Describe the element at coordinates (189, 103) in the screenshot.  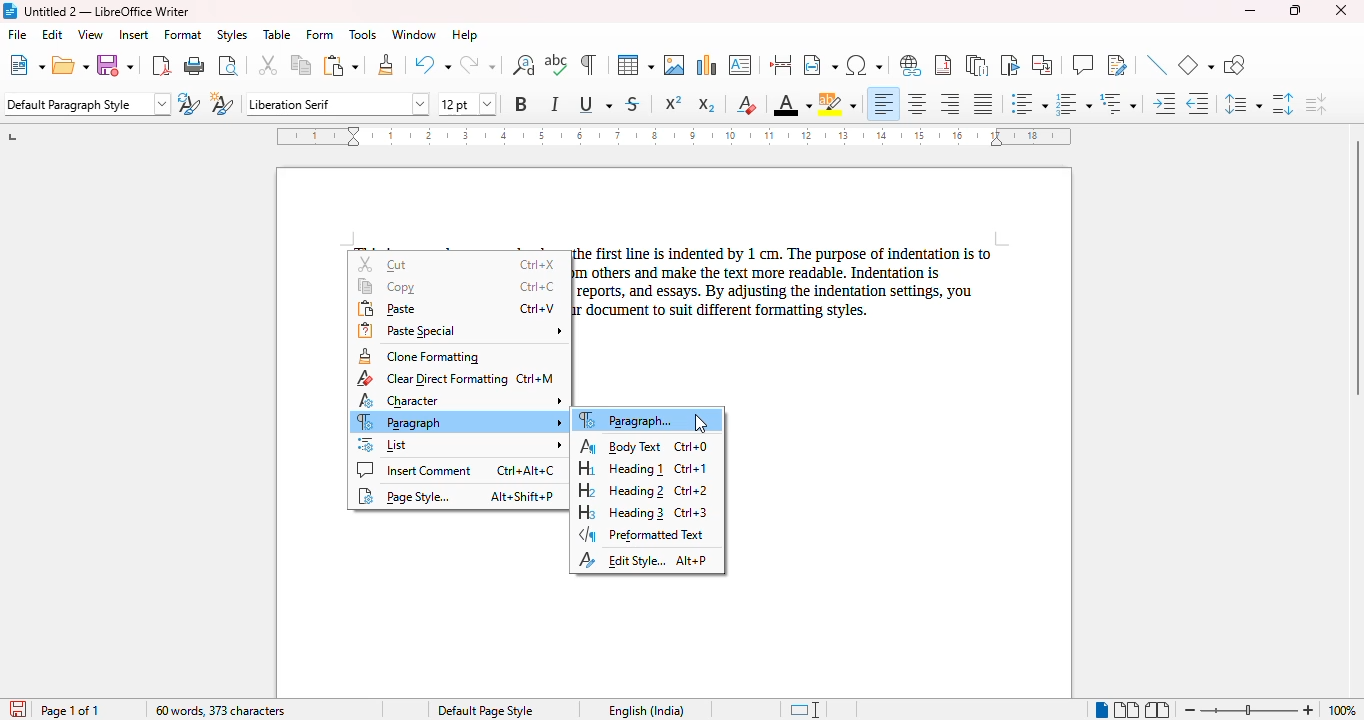
I see `update selected style` at that location.